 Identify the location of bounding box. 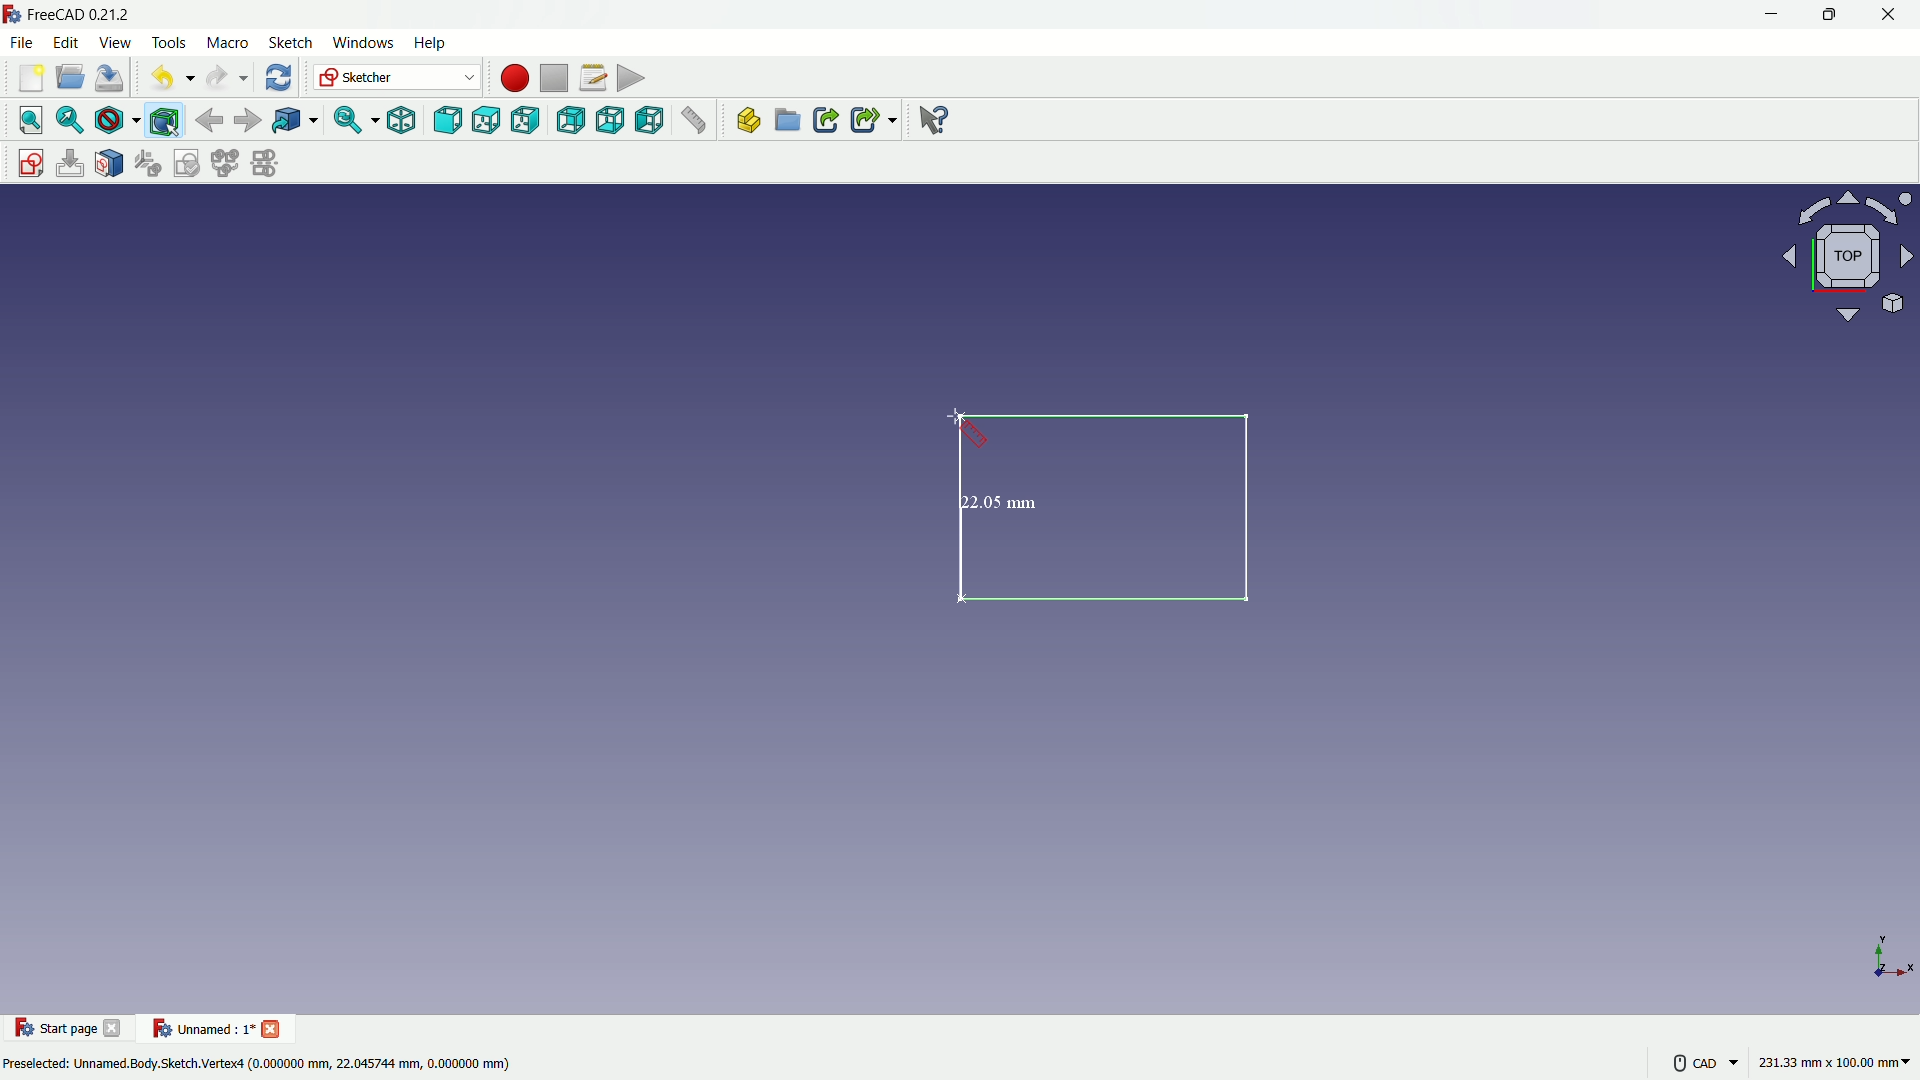
(167, 120).